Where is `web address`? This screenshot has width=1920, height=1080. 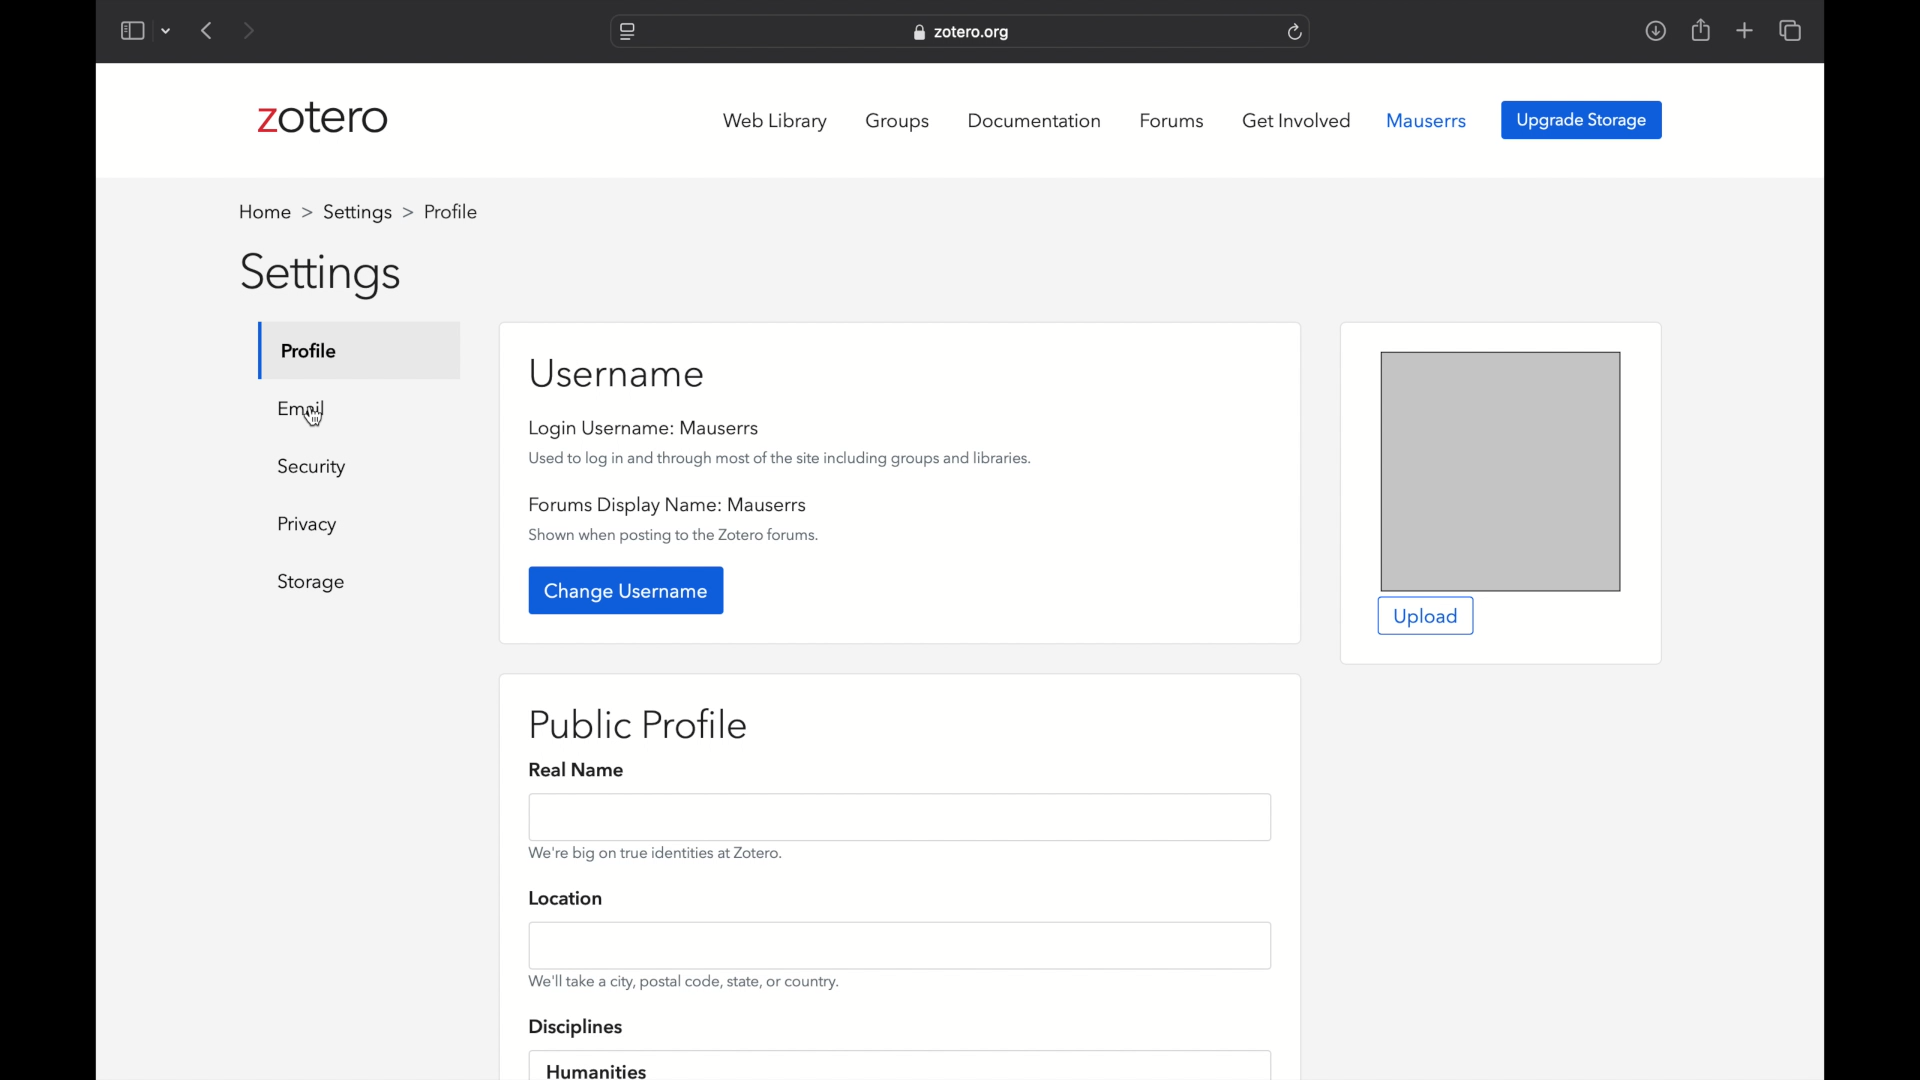 web address is located at coordinates (964, 34).